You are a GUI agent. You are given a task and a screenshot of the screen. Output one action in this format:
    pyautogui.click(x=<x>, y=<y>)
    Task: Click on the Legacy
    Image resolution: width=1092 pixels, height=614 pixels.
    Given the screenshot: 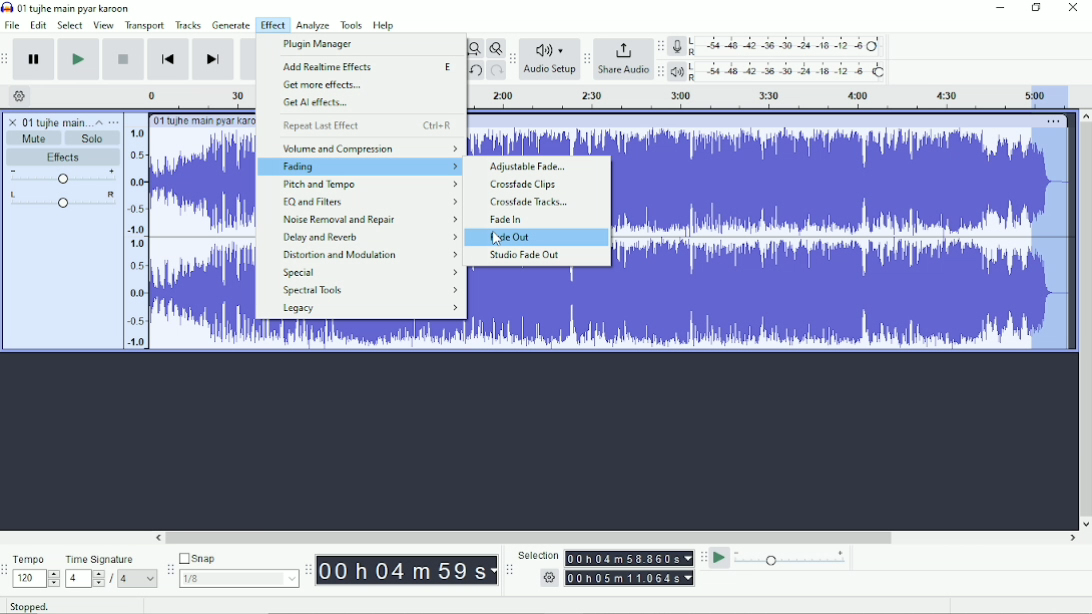 What is the action you would take?
    pyautogui.click(x=369, y=310)
    